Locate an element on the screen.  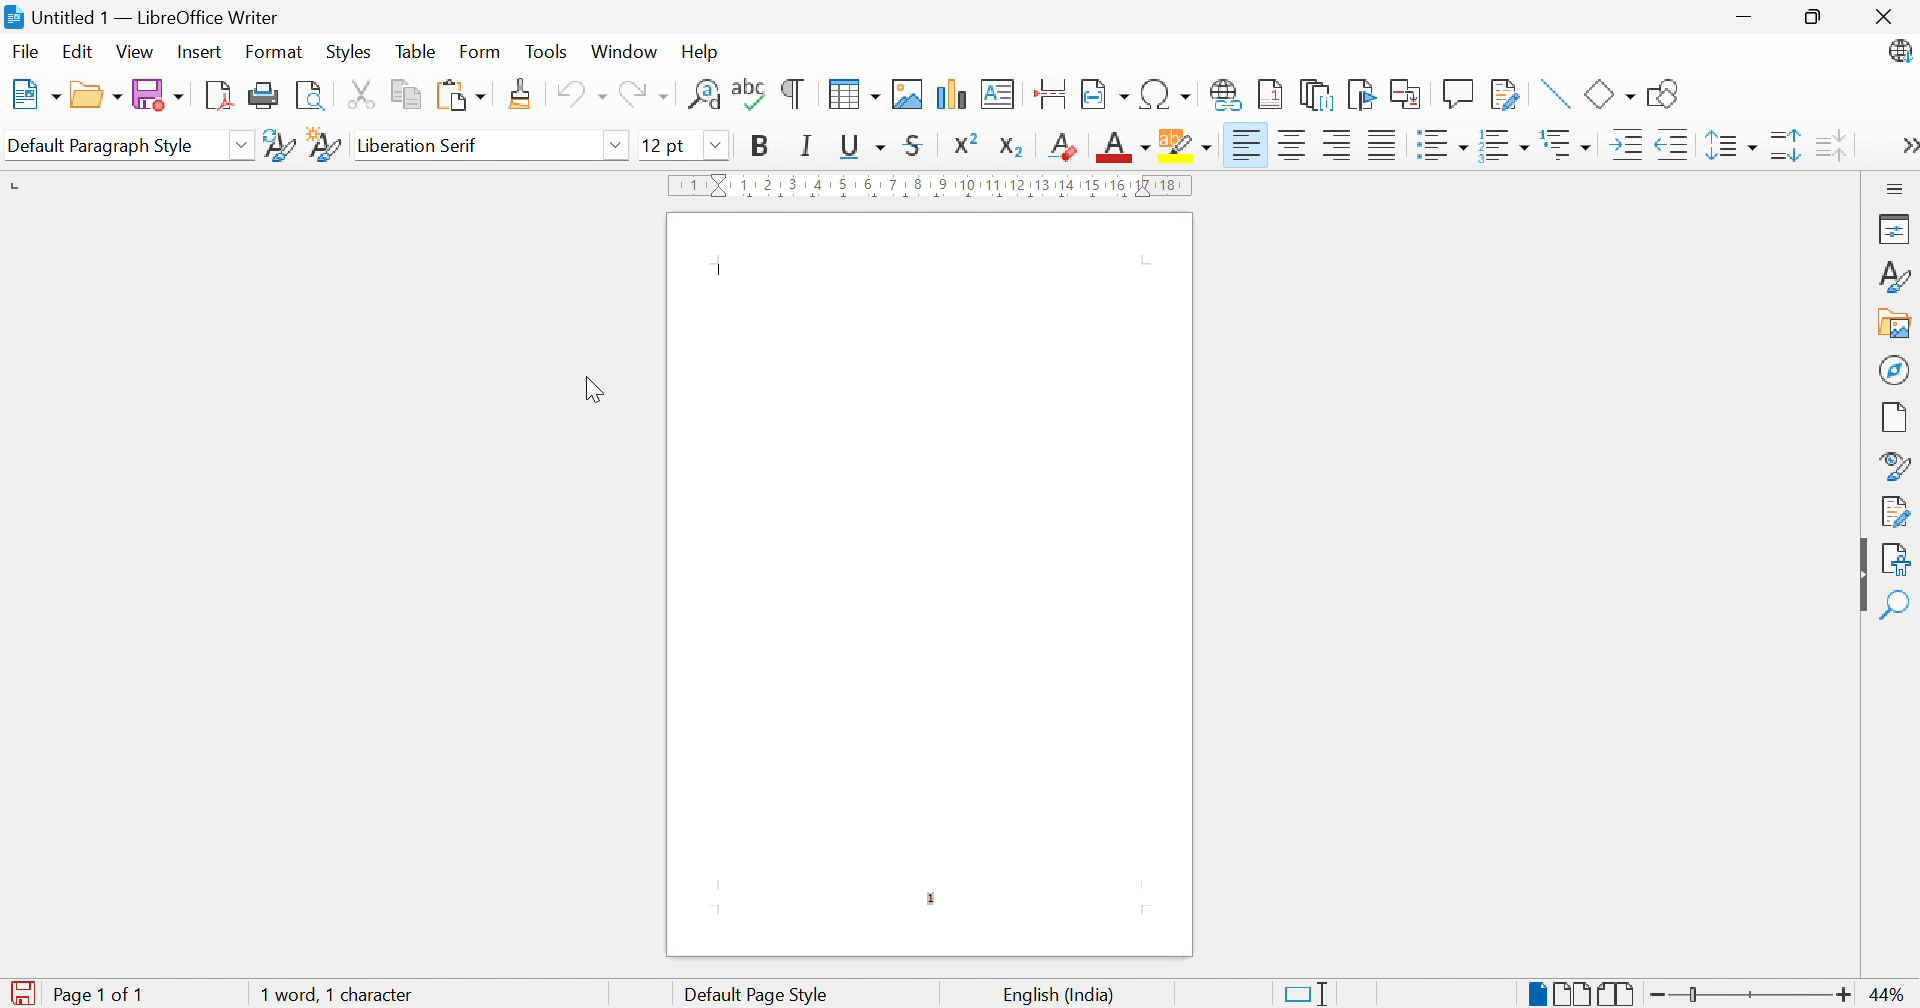
View is located at coordinates (135, 53).